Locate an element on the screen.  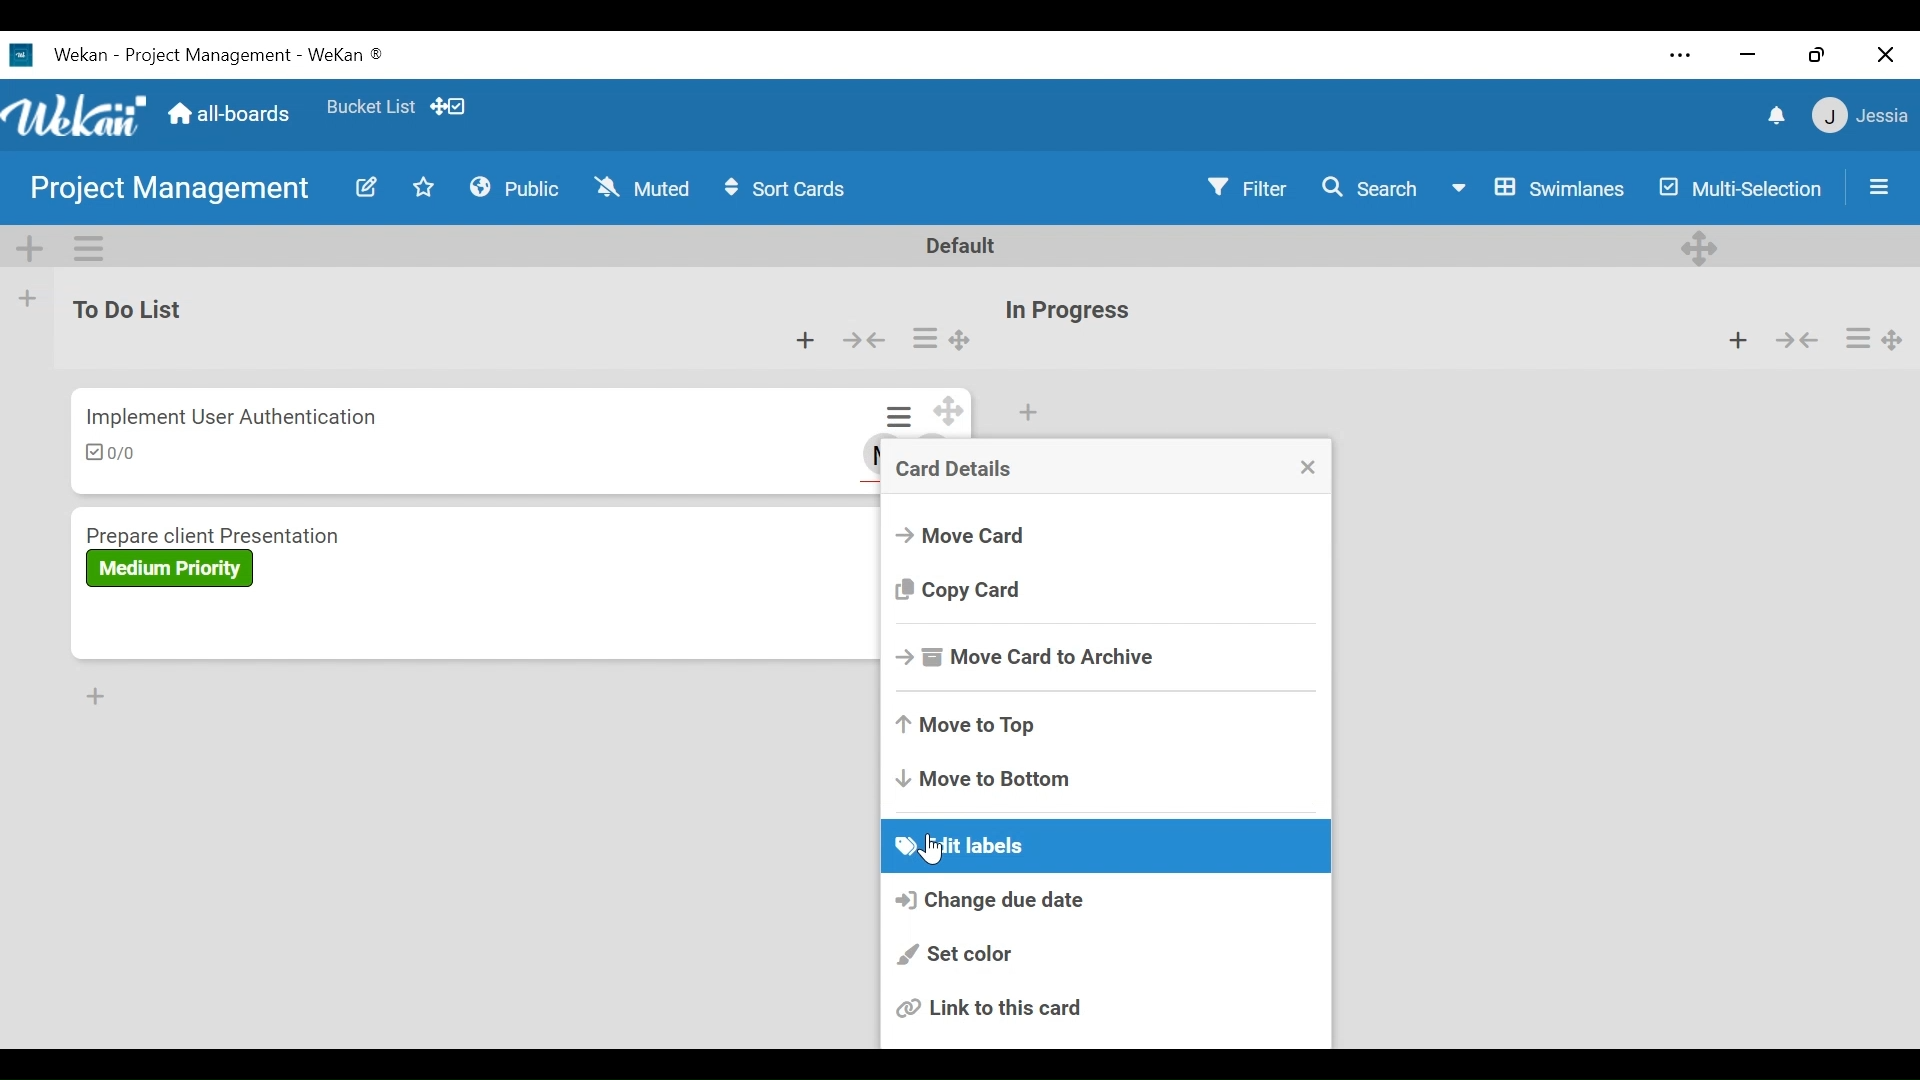
Cursor is located at coordinates (931, 851).